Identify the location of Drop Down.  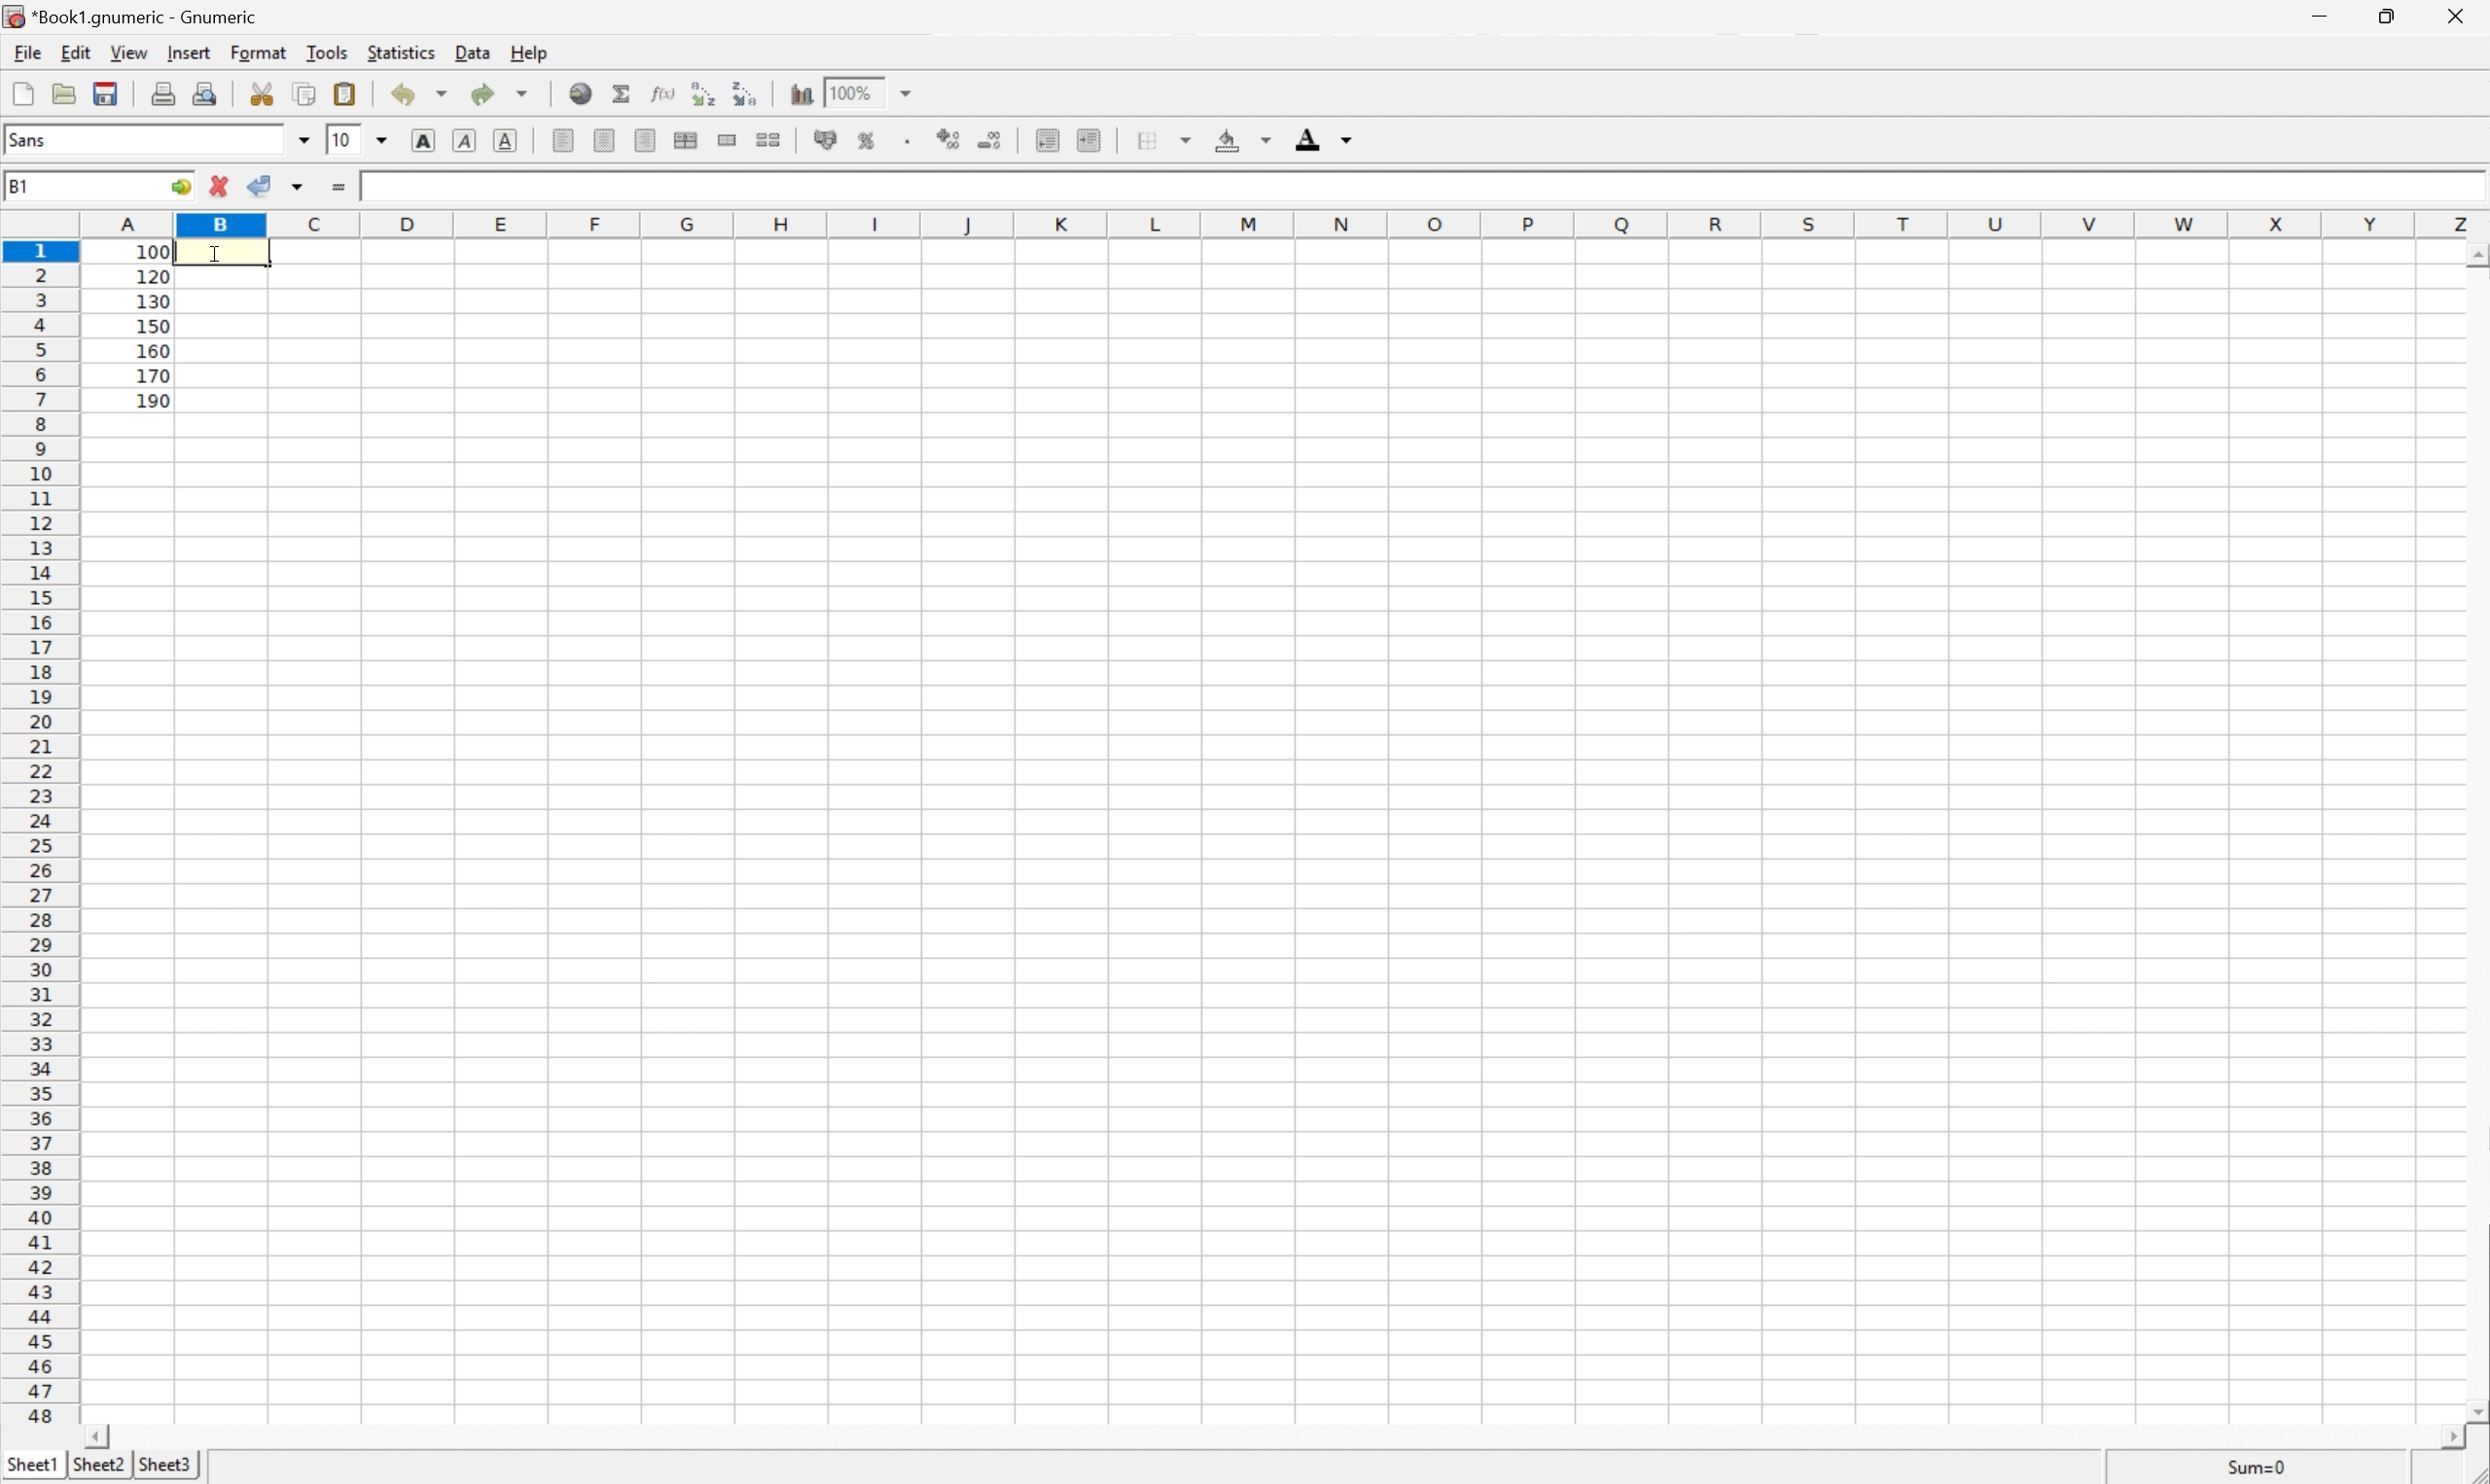
(385, 140).